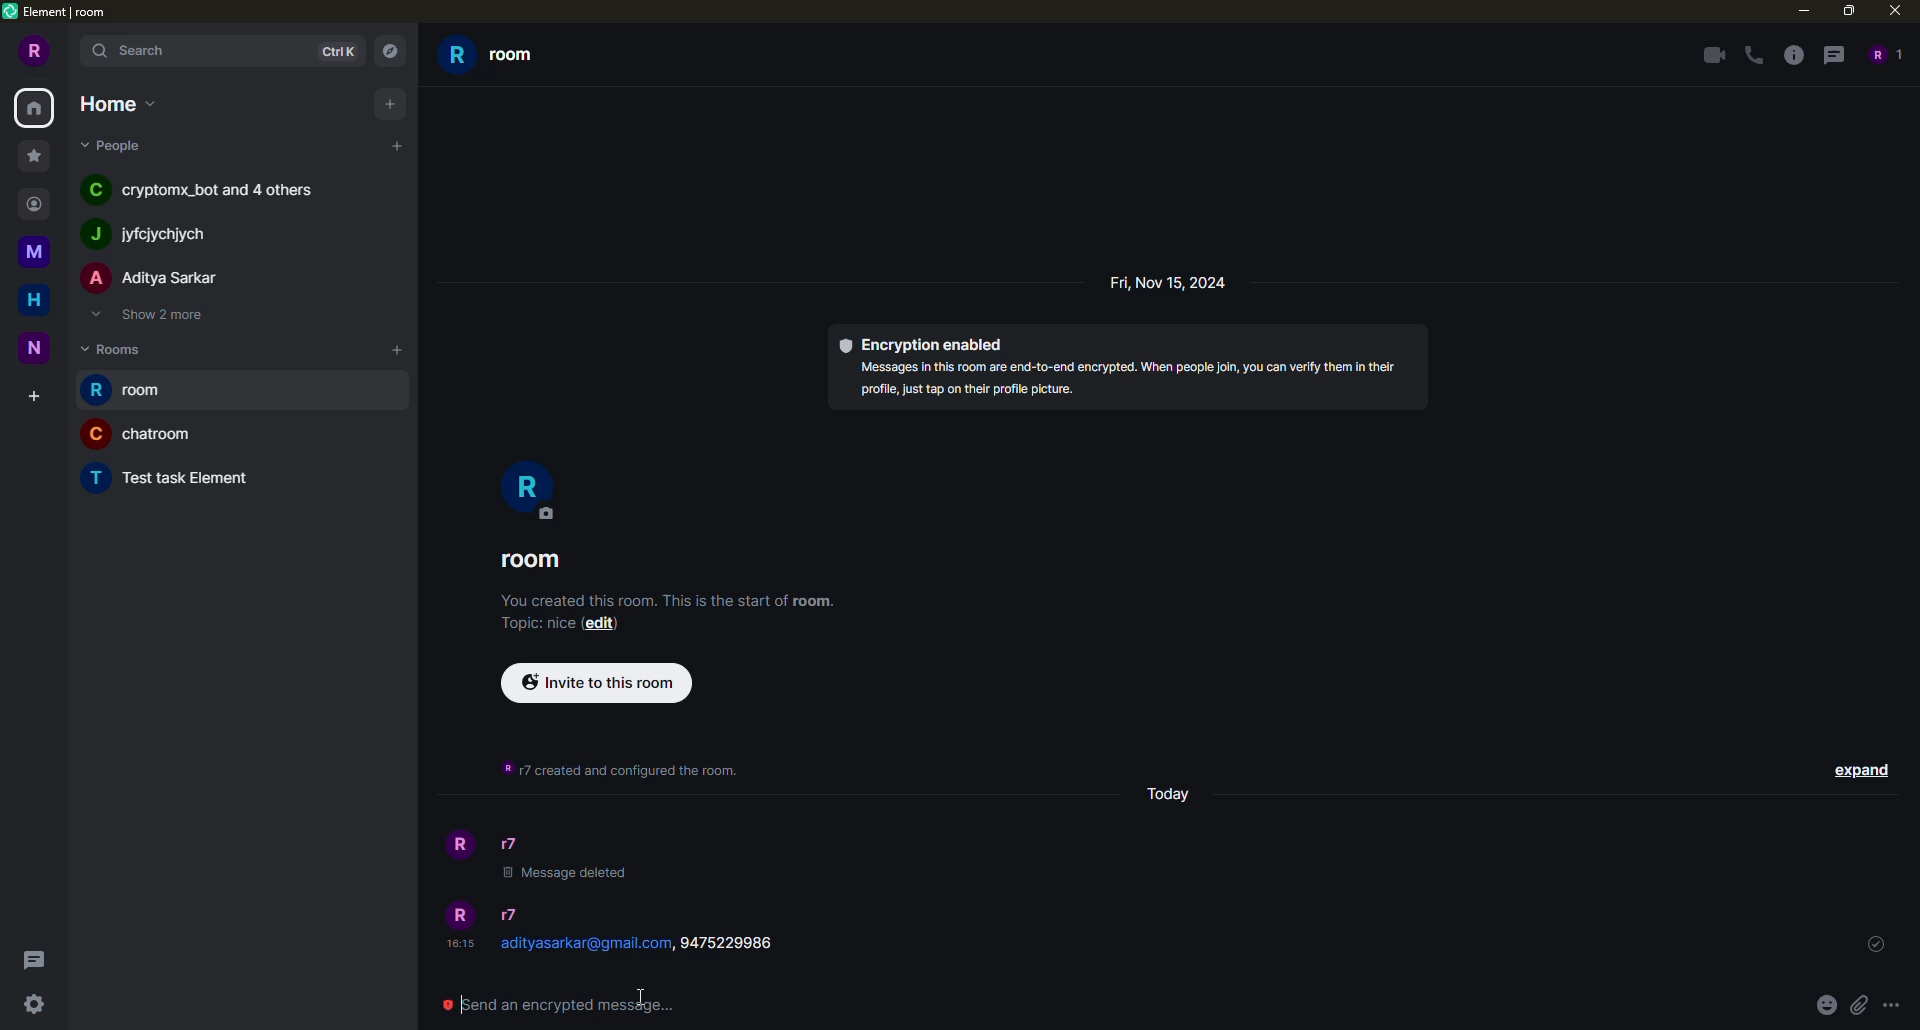 Image resolution: width=1920 pixels, height=1030 pixels. What do you see at coordinates (460, 848) in the screenshot?
I see `profile` at bounding box center [460, 848].